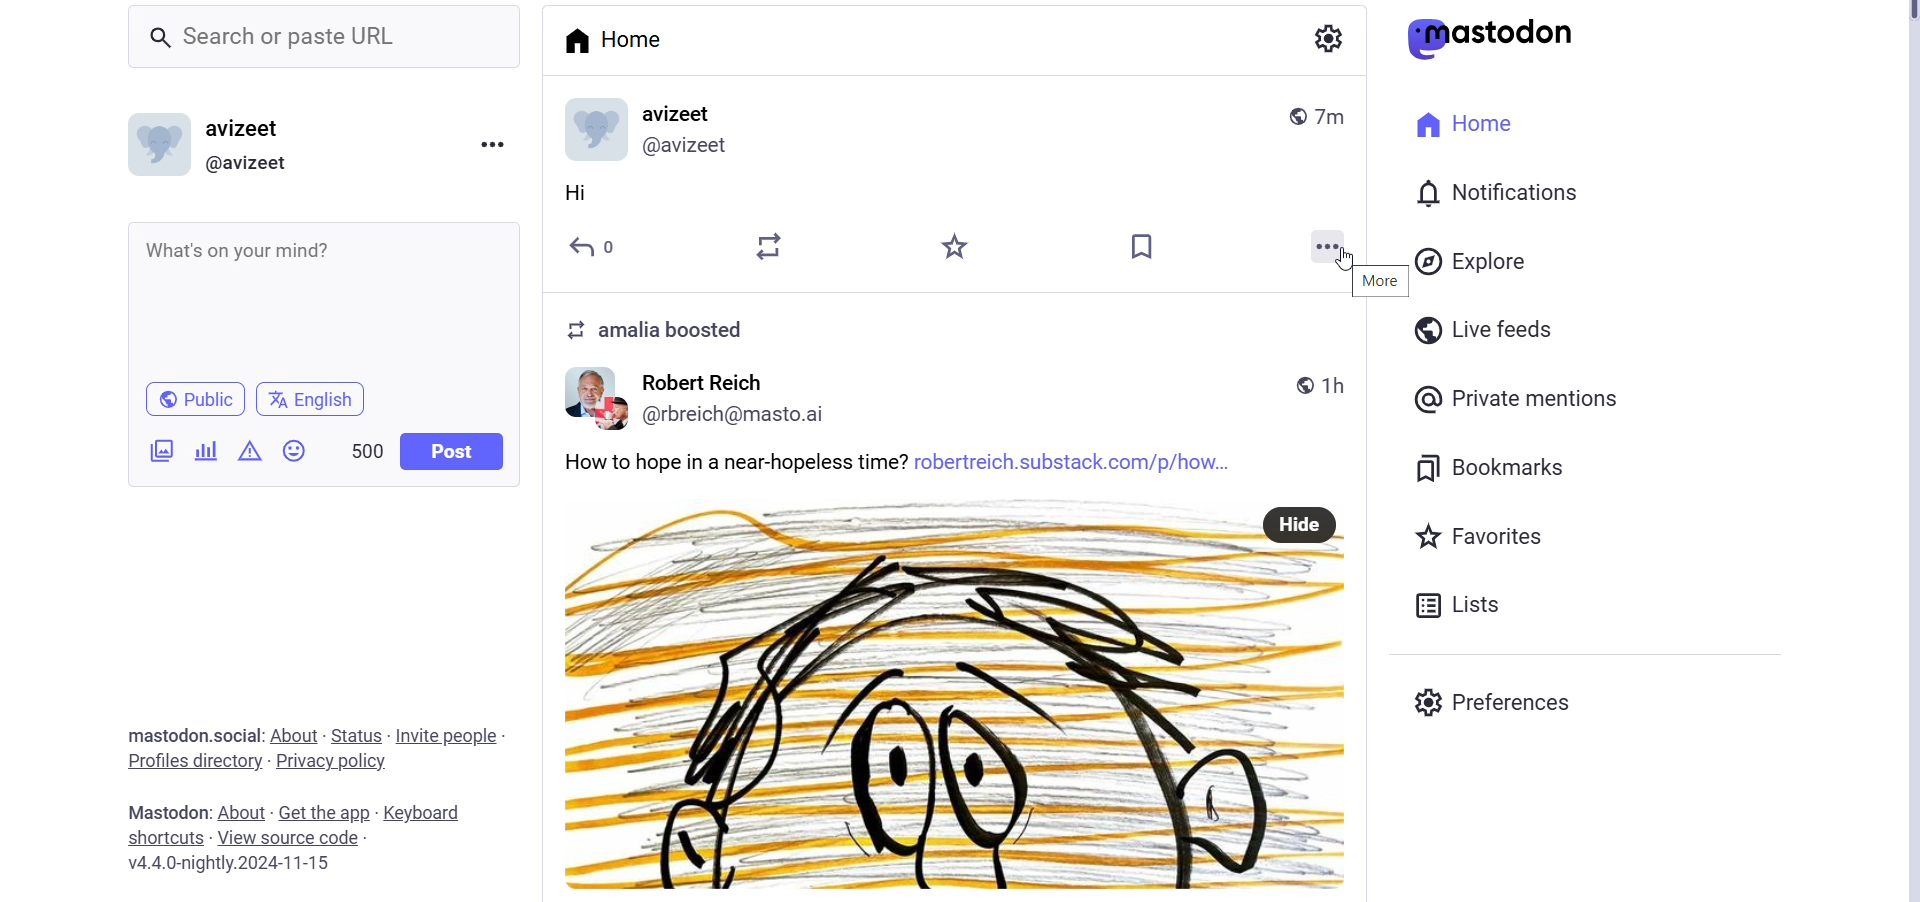 Image resolution: width=1920 pixels, height=902 pixels. Describe the element at coordinates (193, 736) in the screenshot. I see `Text` at that location.